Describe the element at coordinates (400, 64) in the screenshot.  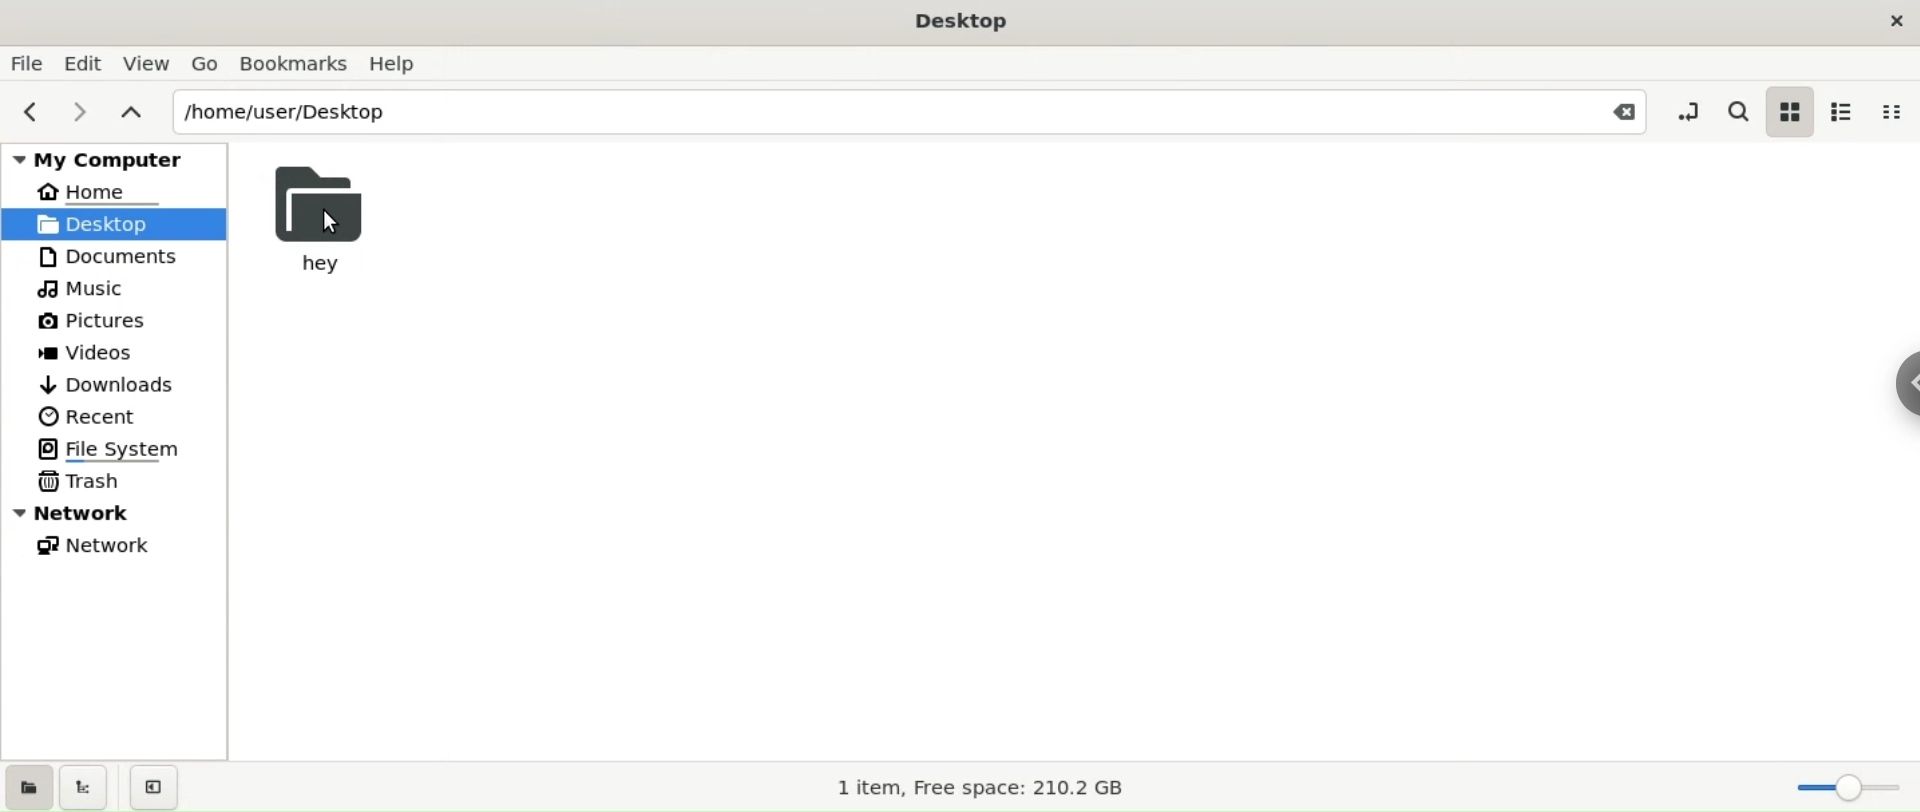
I see `Help` at that location.